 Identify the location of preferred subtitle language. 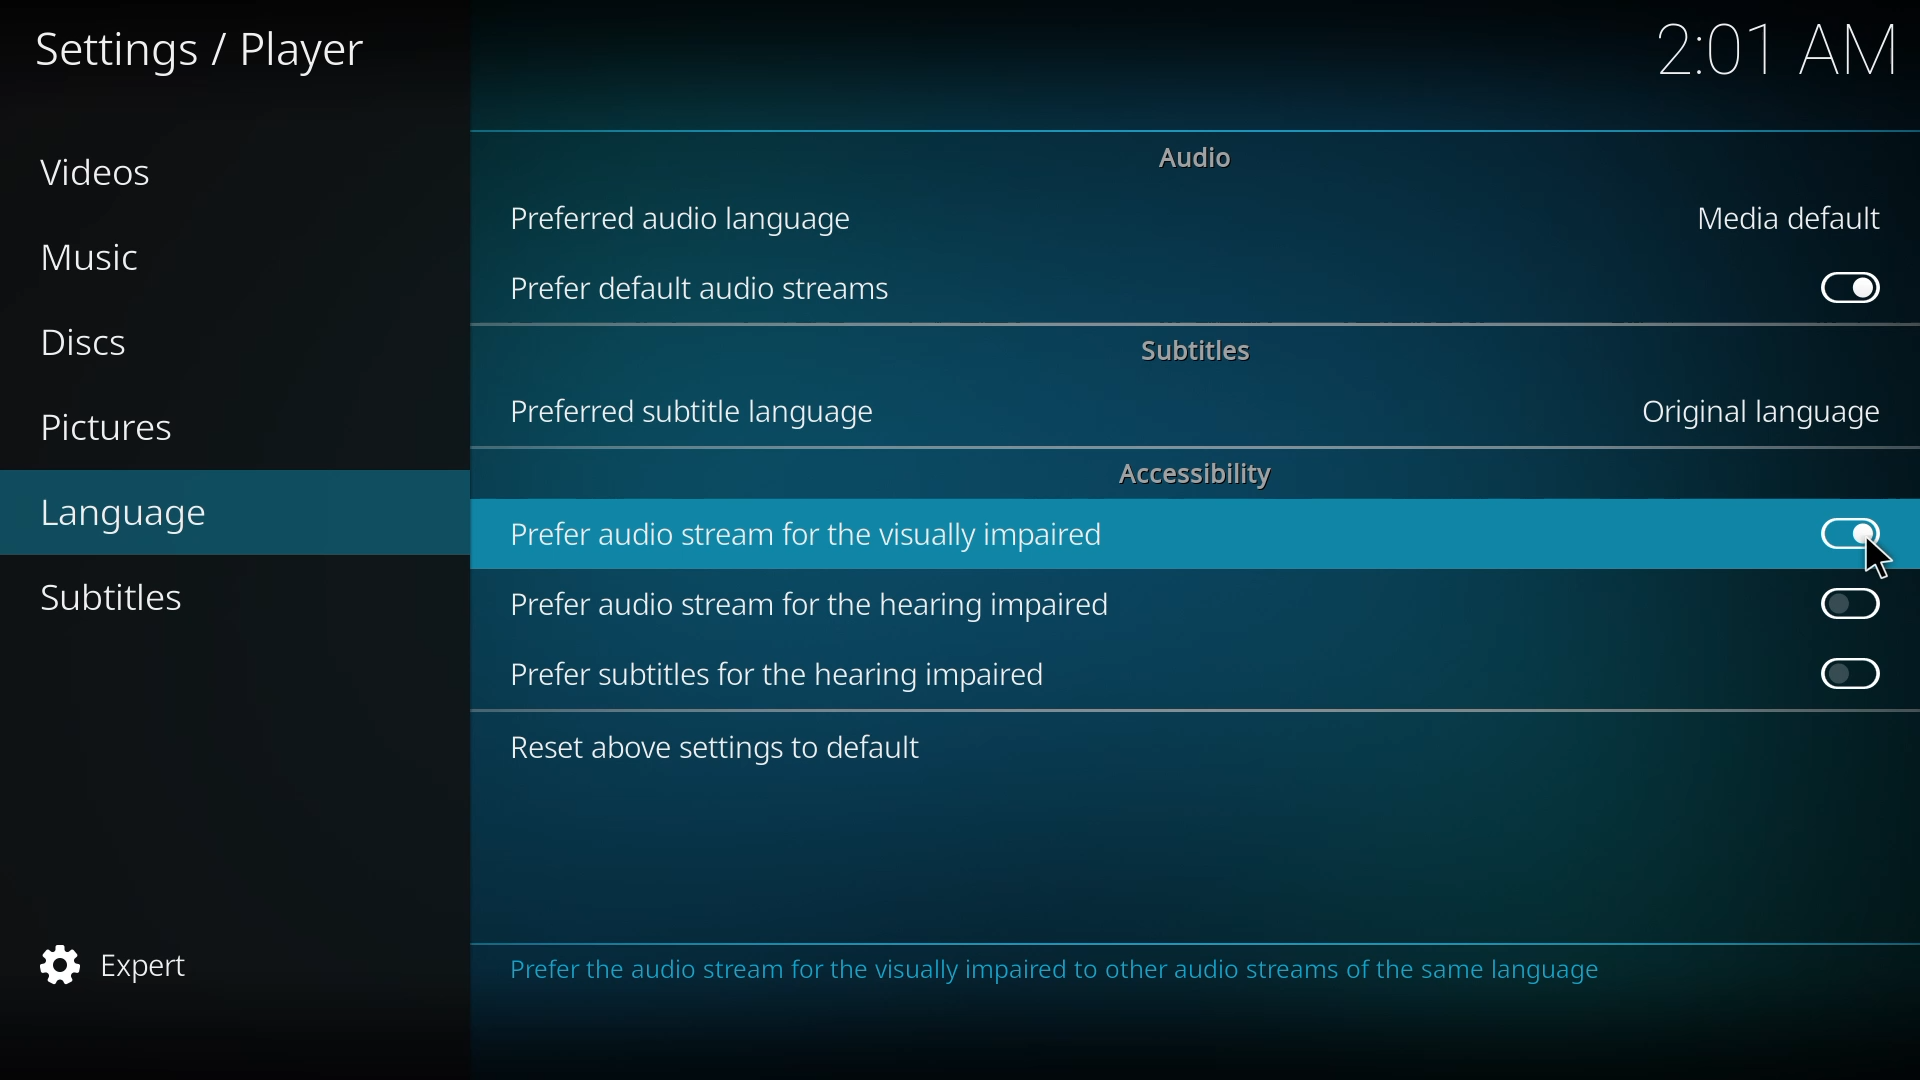
(697, 413).